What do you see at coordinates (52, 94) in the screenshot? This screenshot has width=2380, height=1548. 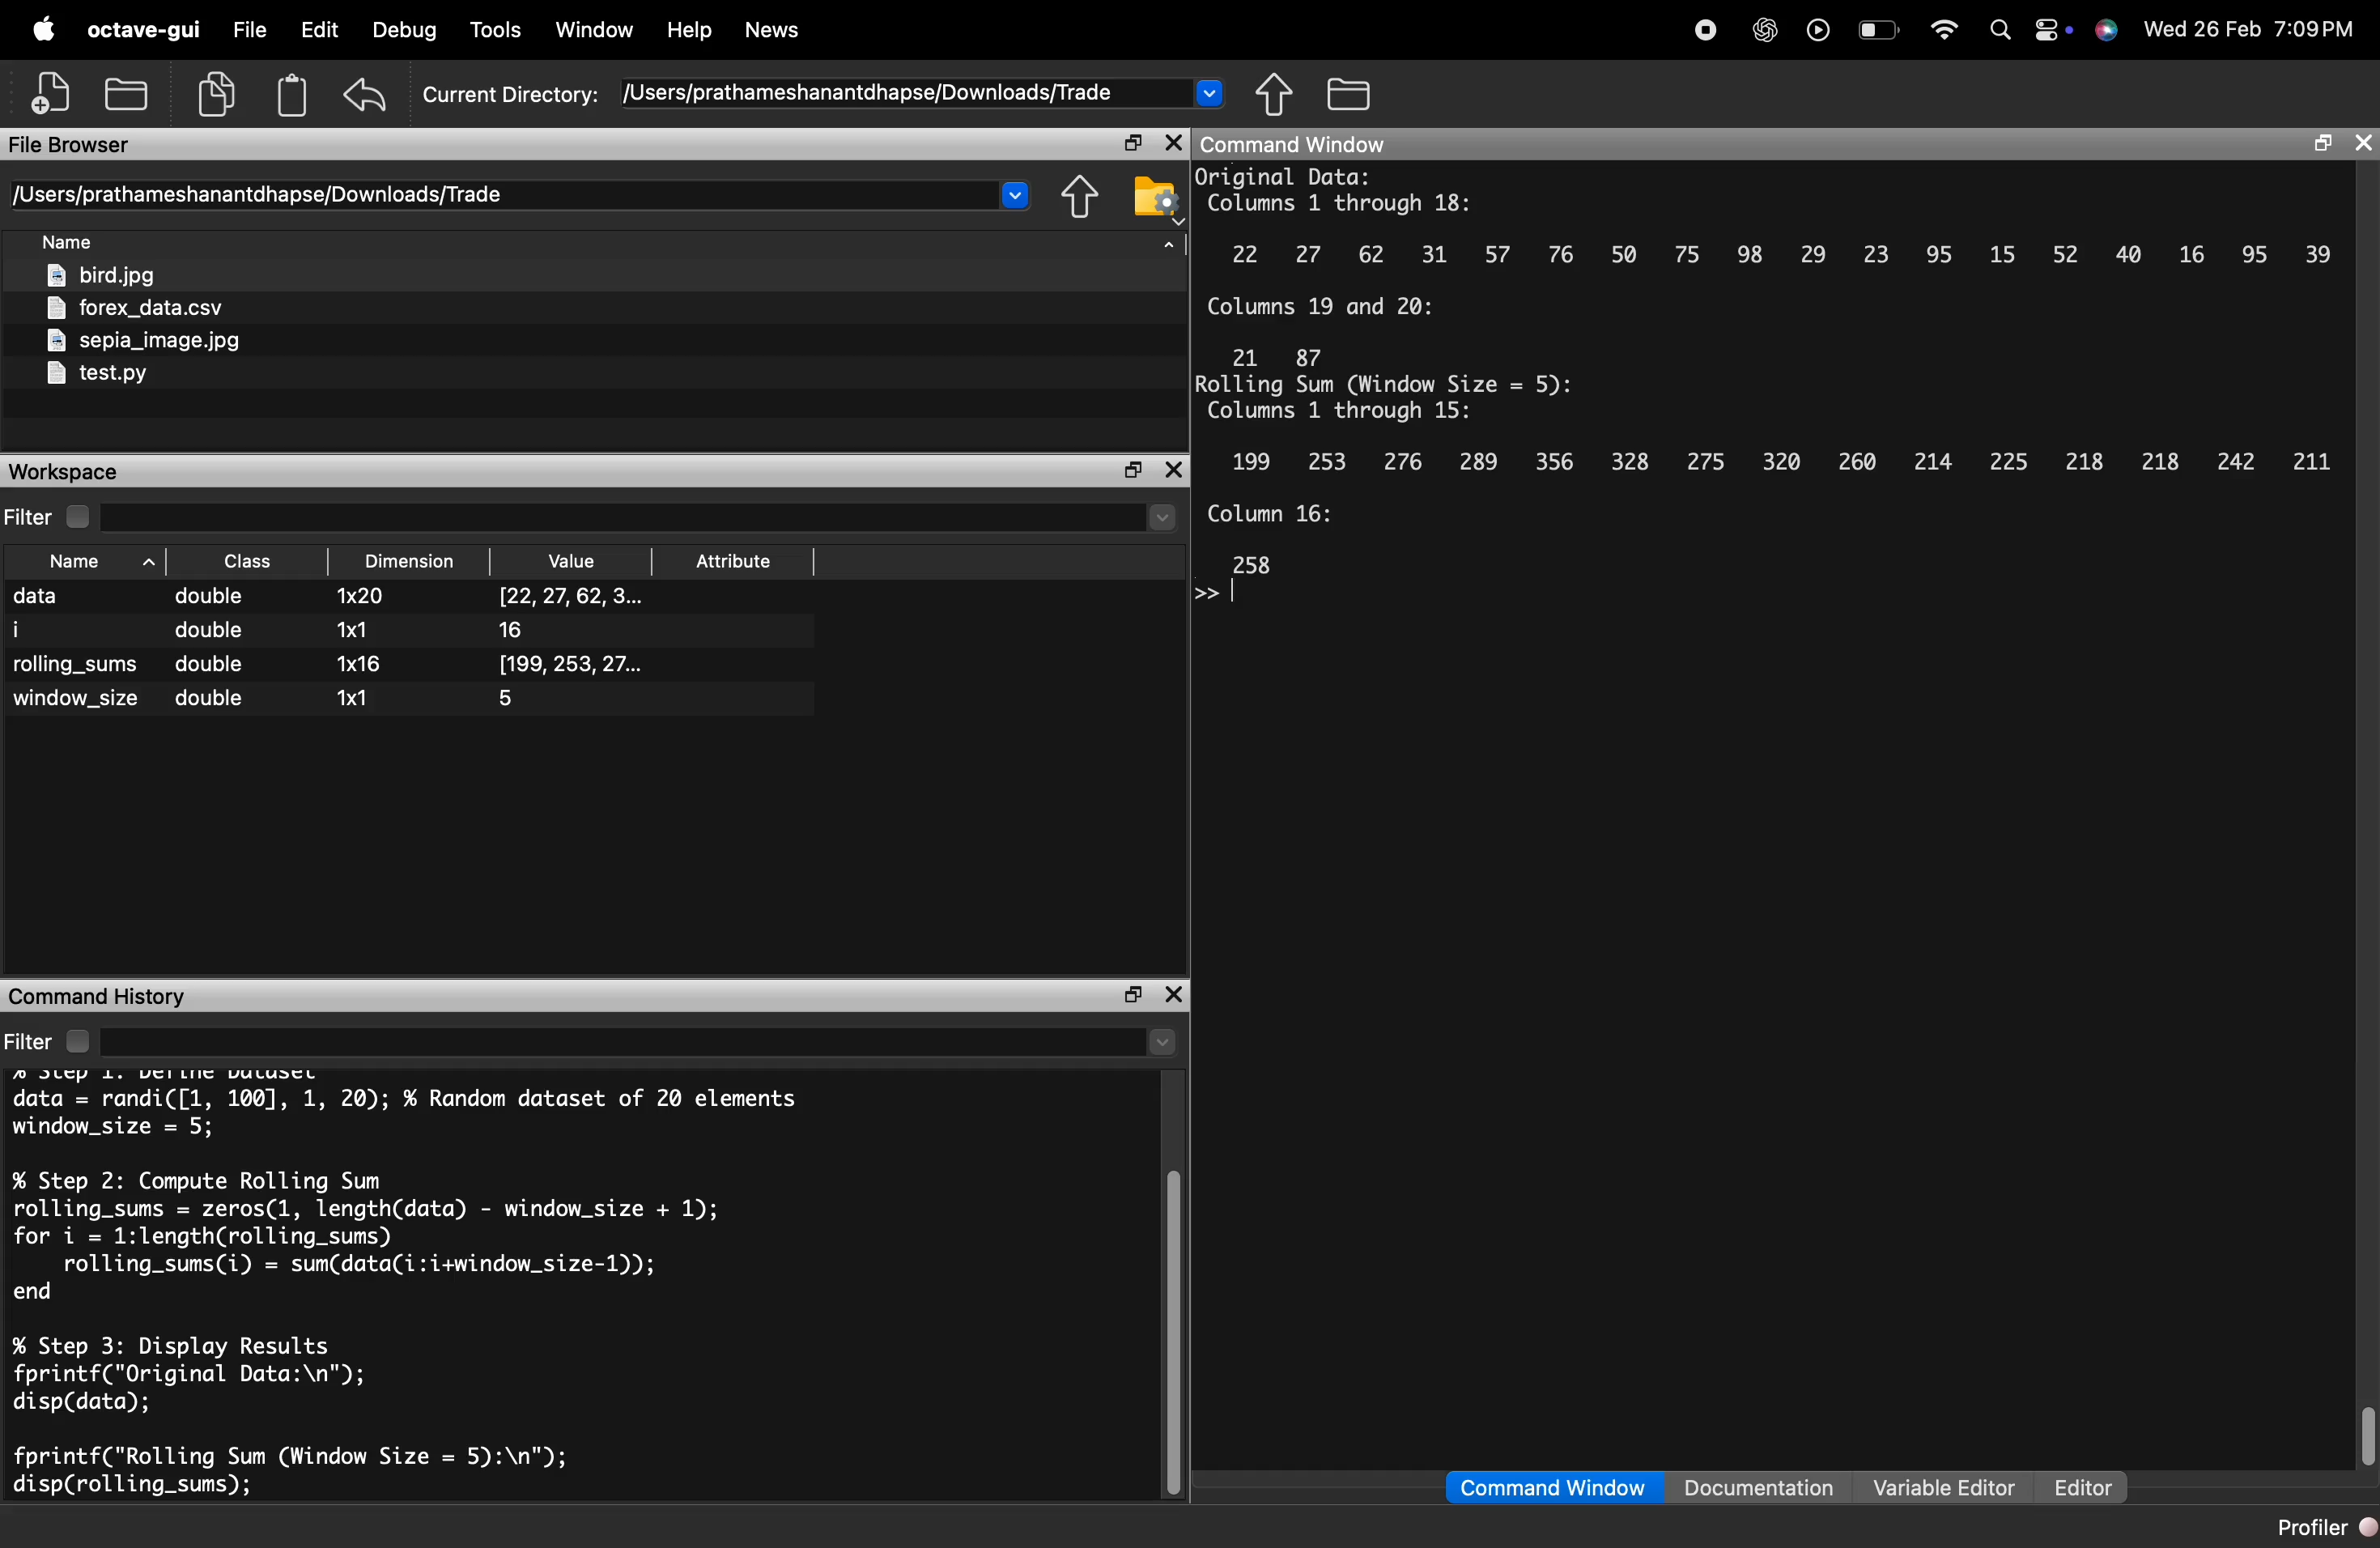 I see `new script` at bounding box center [52, 94].